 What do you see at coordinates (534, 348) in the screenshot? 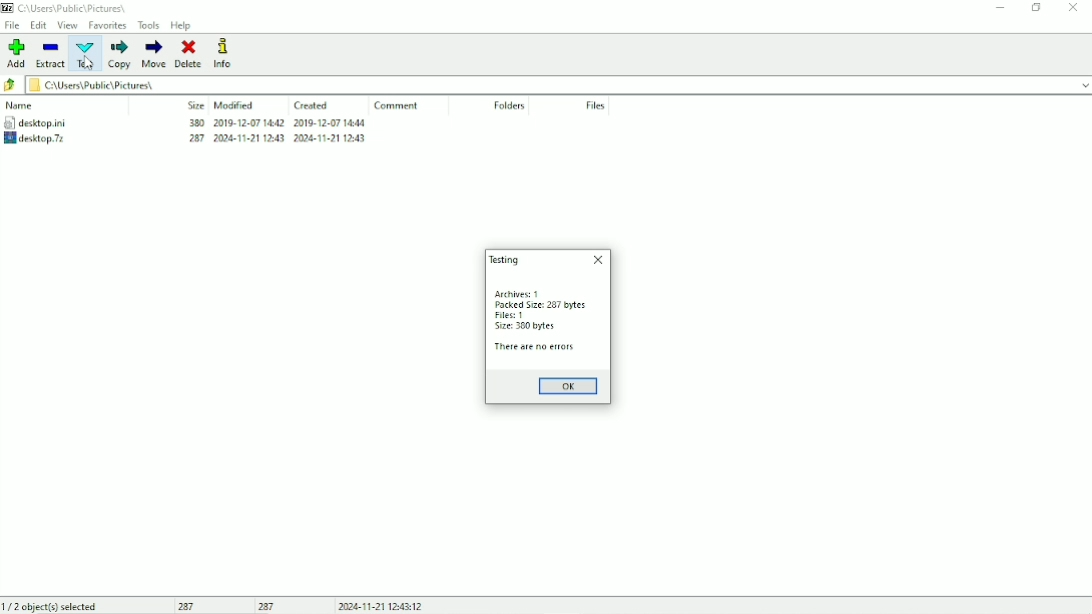
I see `There are no errors` at bounding box center [534, 348].